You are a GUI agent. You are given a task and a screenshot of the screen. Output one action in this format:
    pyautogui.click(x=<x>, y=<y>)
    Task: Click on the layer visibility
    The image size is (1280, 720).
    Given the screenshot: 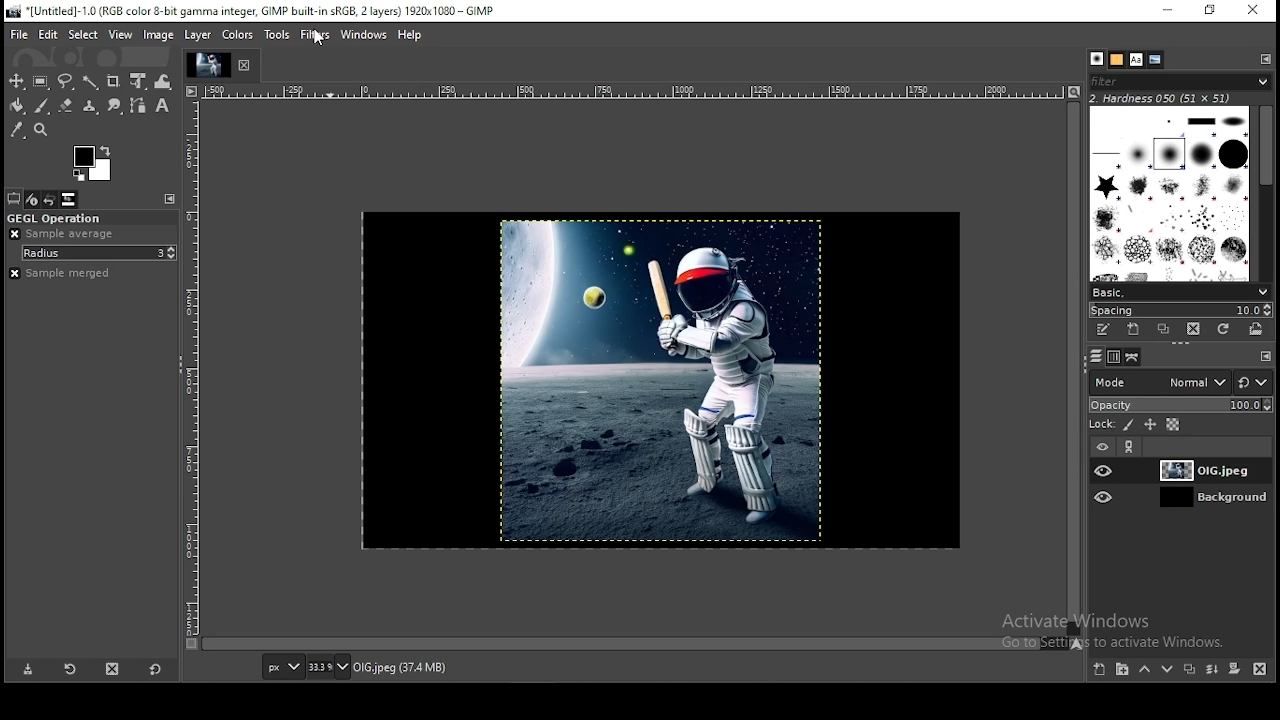 What is the action you would take?
    pyautogui.click(x=1102, y=447)
    